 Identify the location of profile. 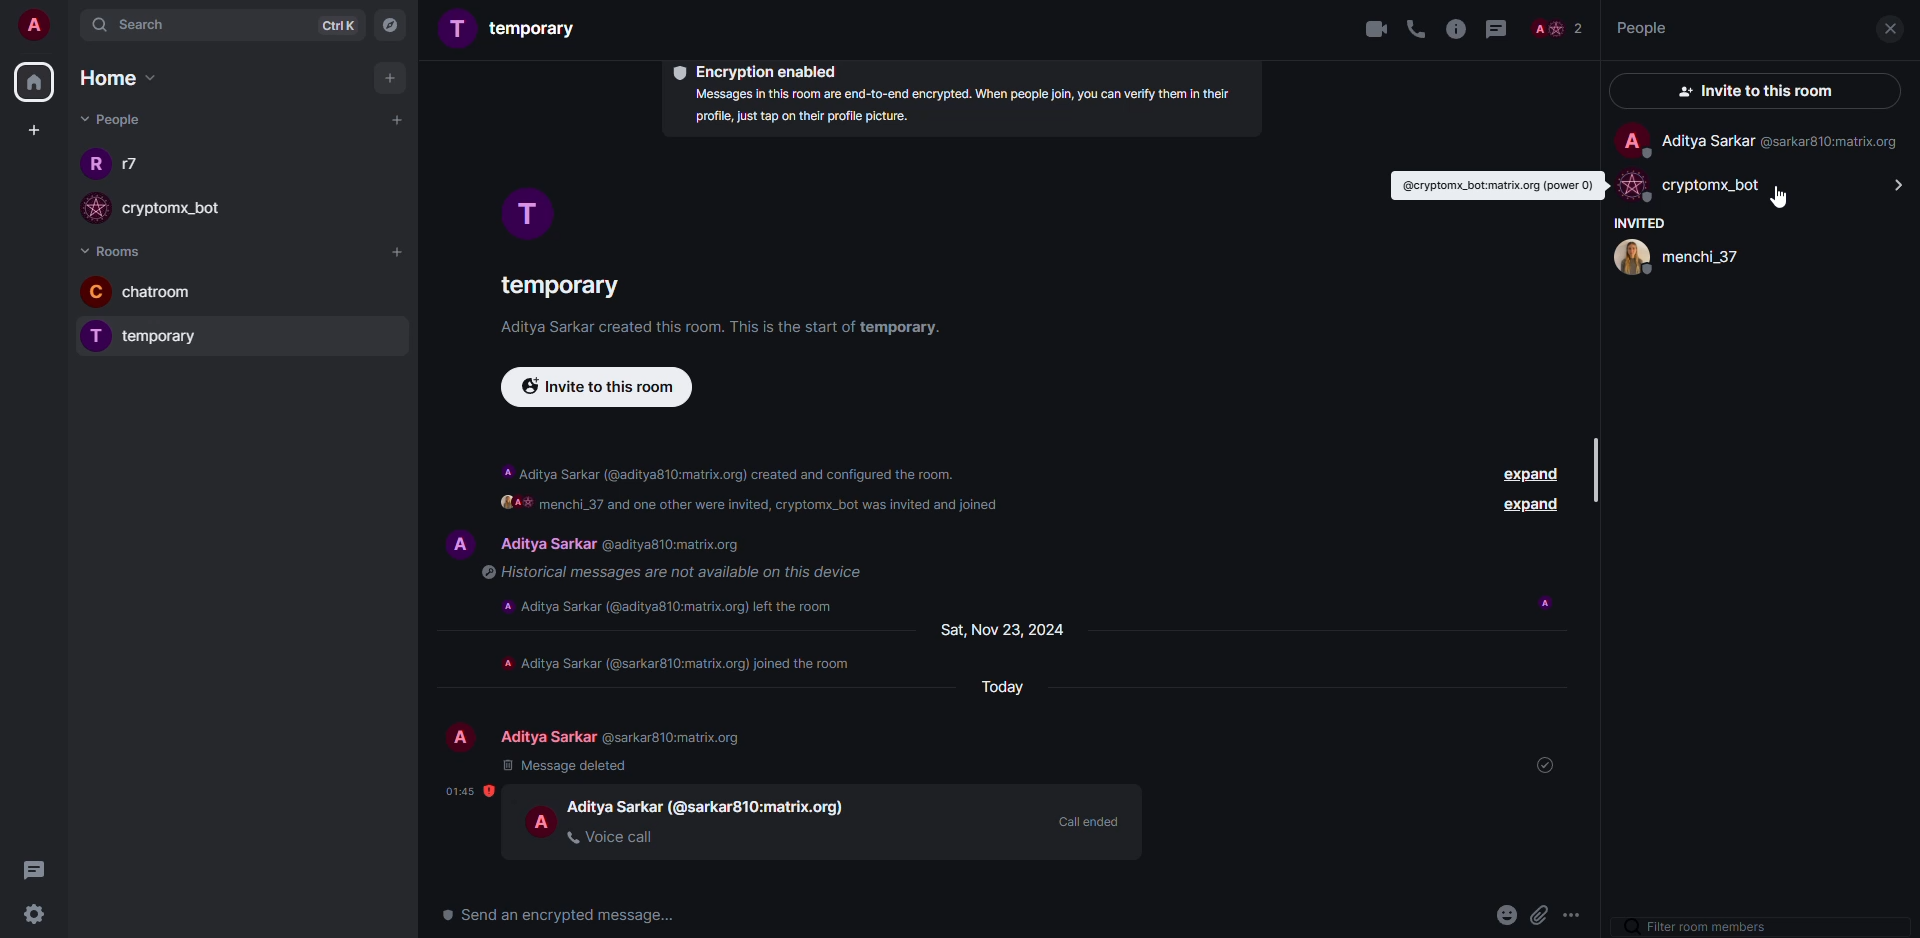
(92, 336).